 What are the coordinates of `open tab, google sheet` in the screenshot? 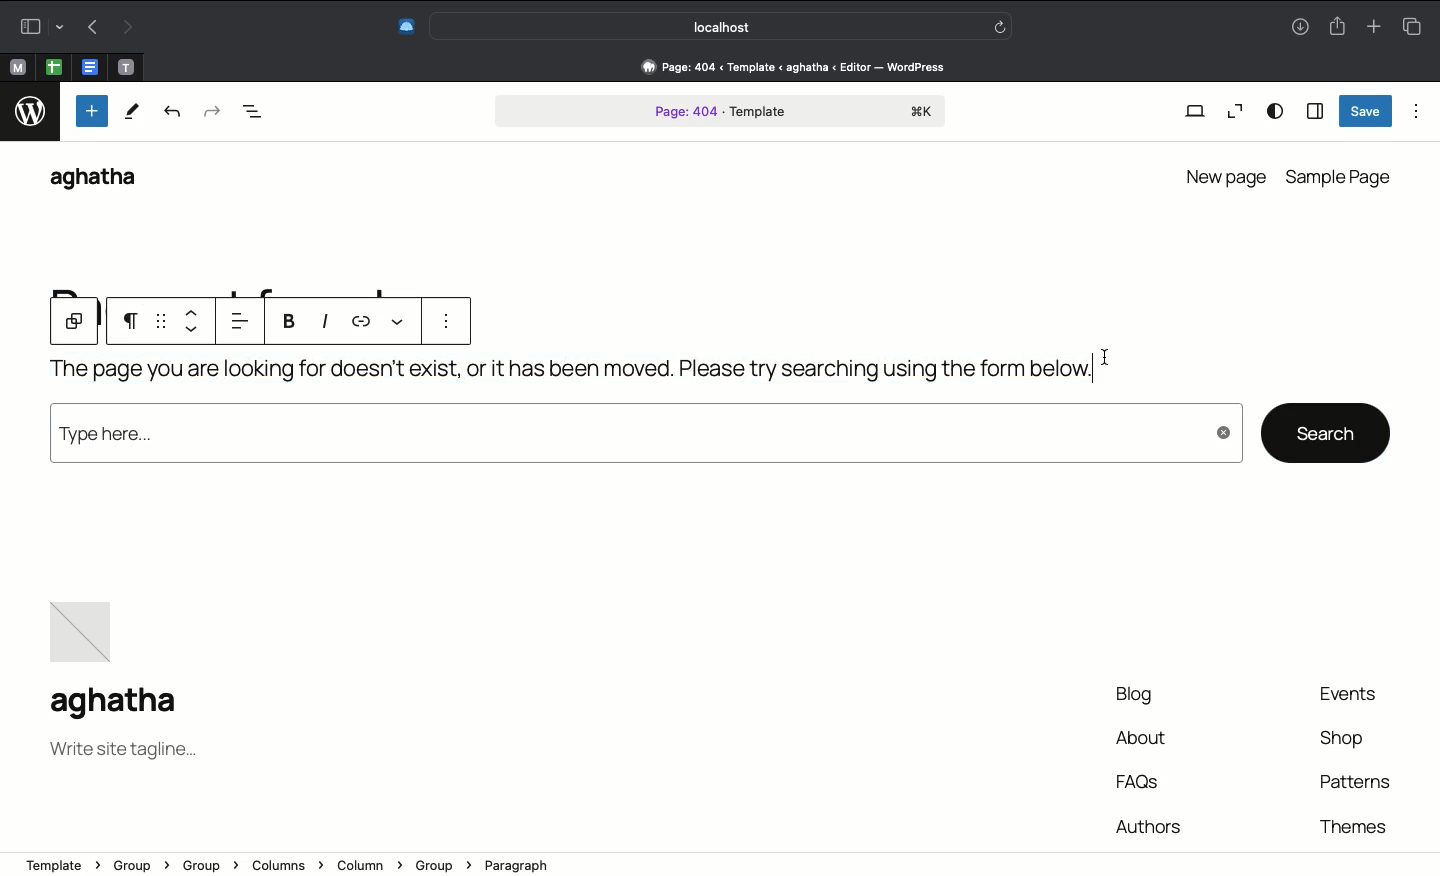 It's located at (52, 67).